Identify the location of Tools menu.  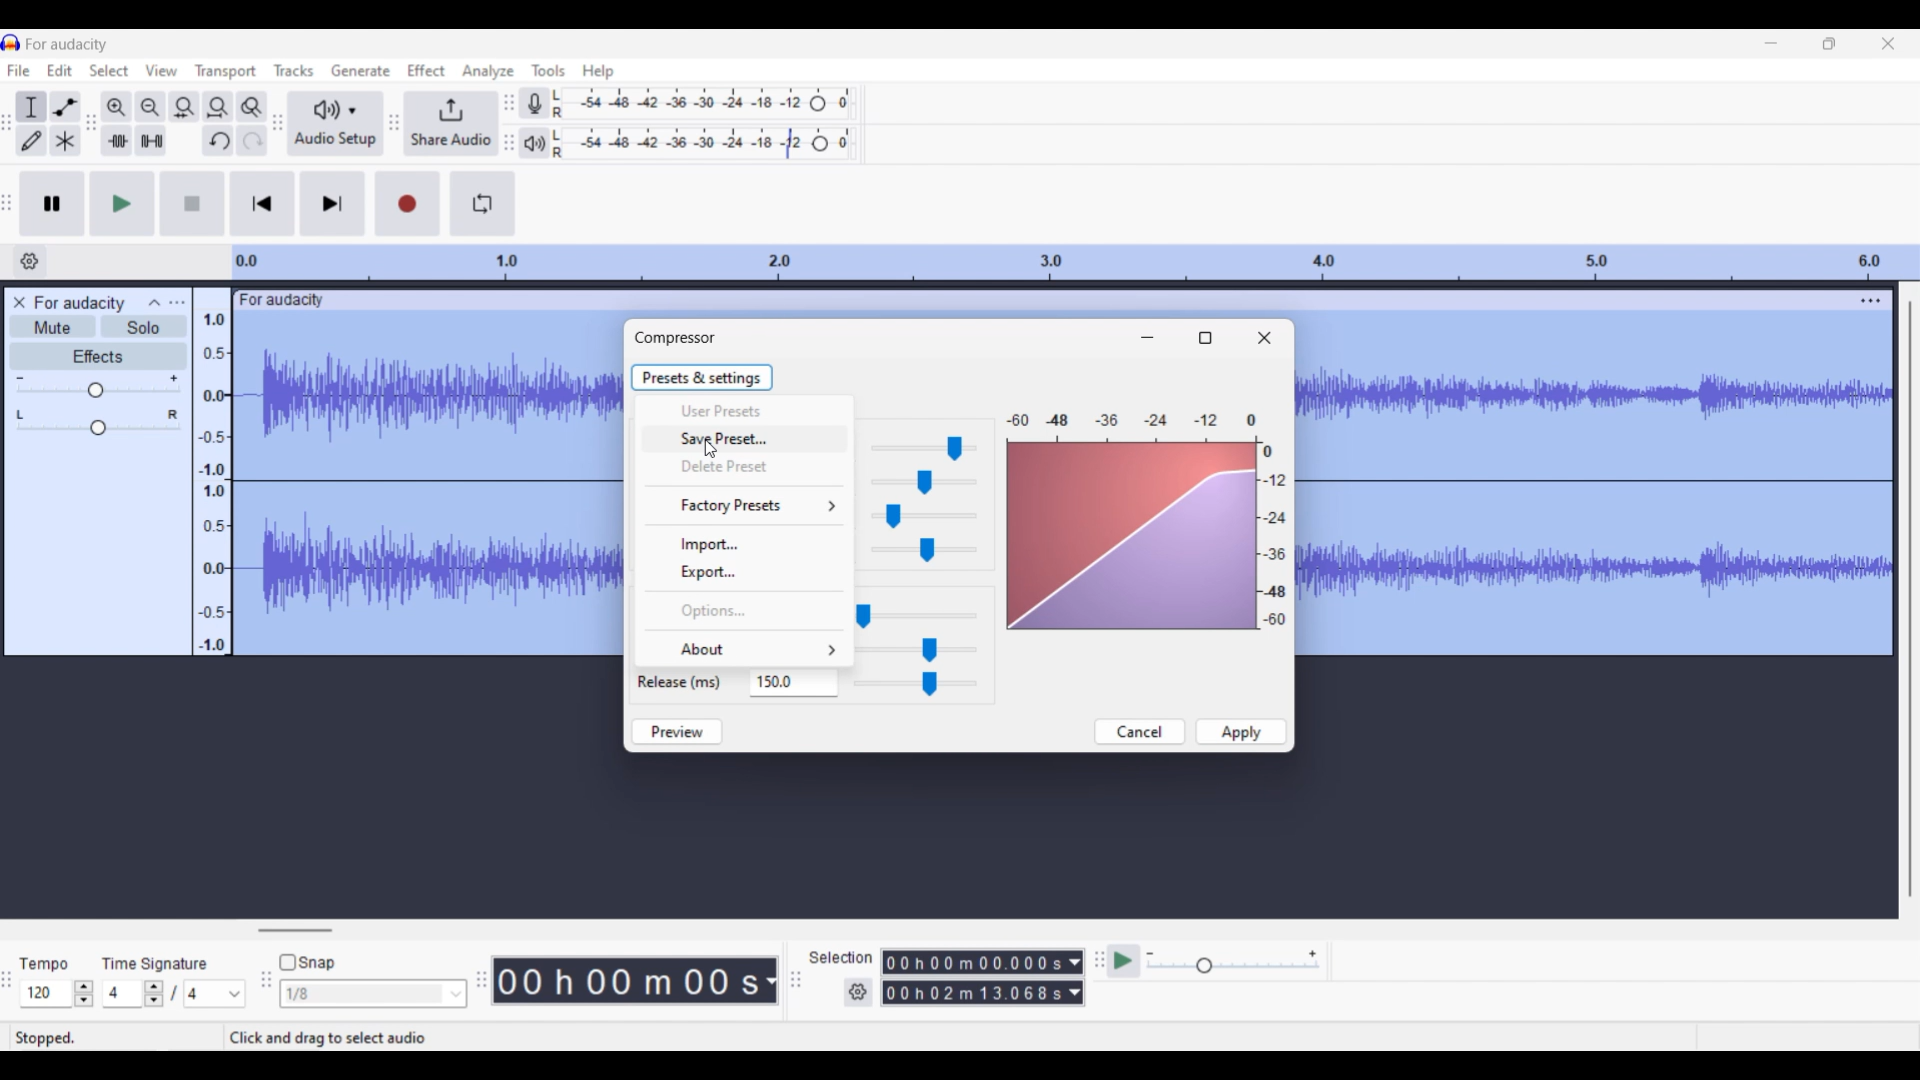
(548, 69).